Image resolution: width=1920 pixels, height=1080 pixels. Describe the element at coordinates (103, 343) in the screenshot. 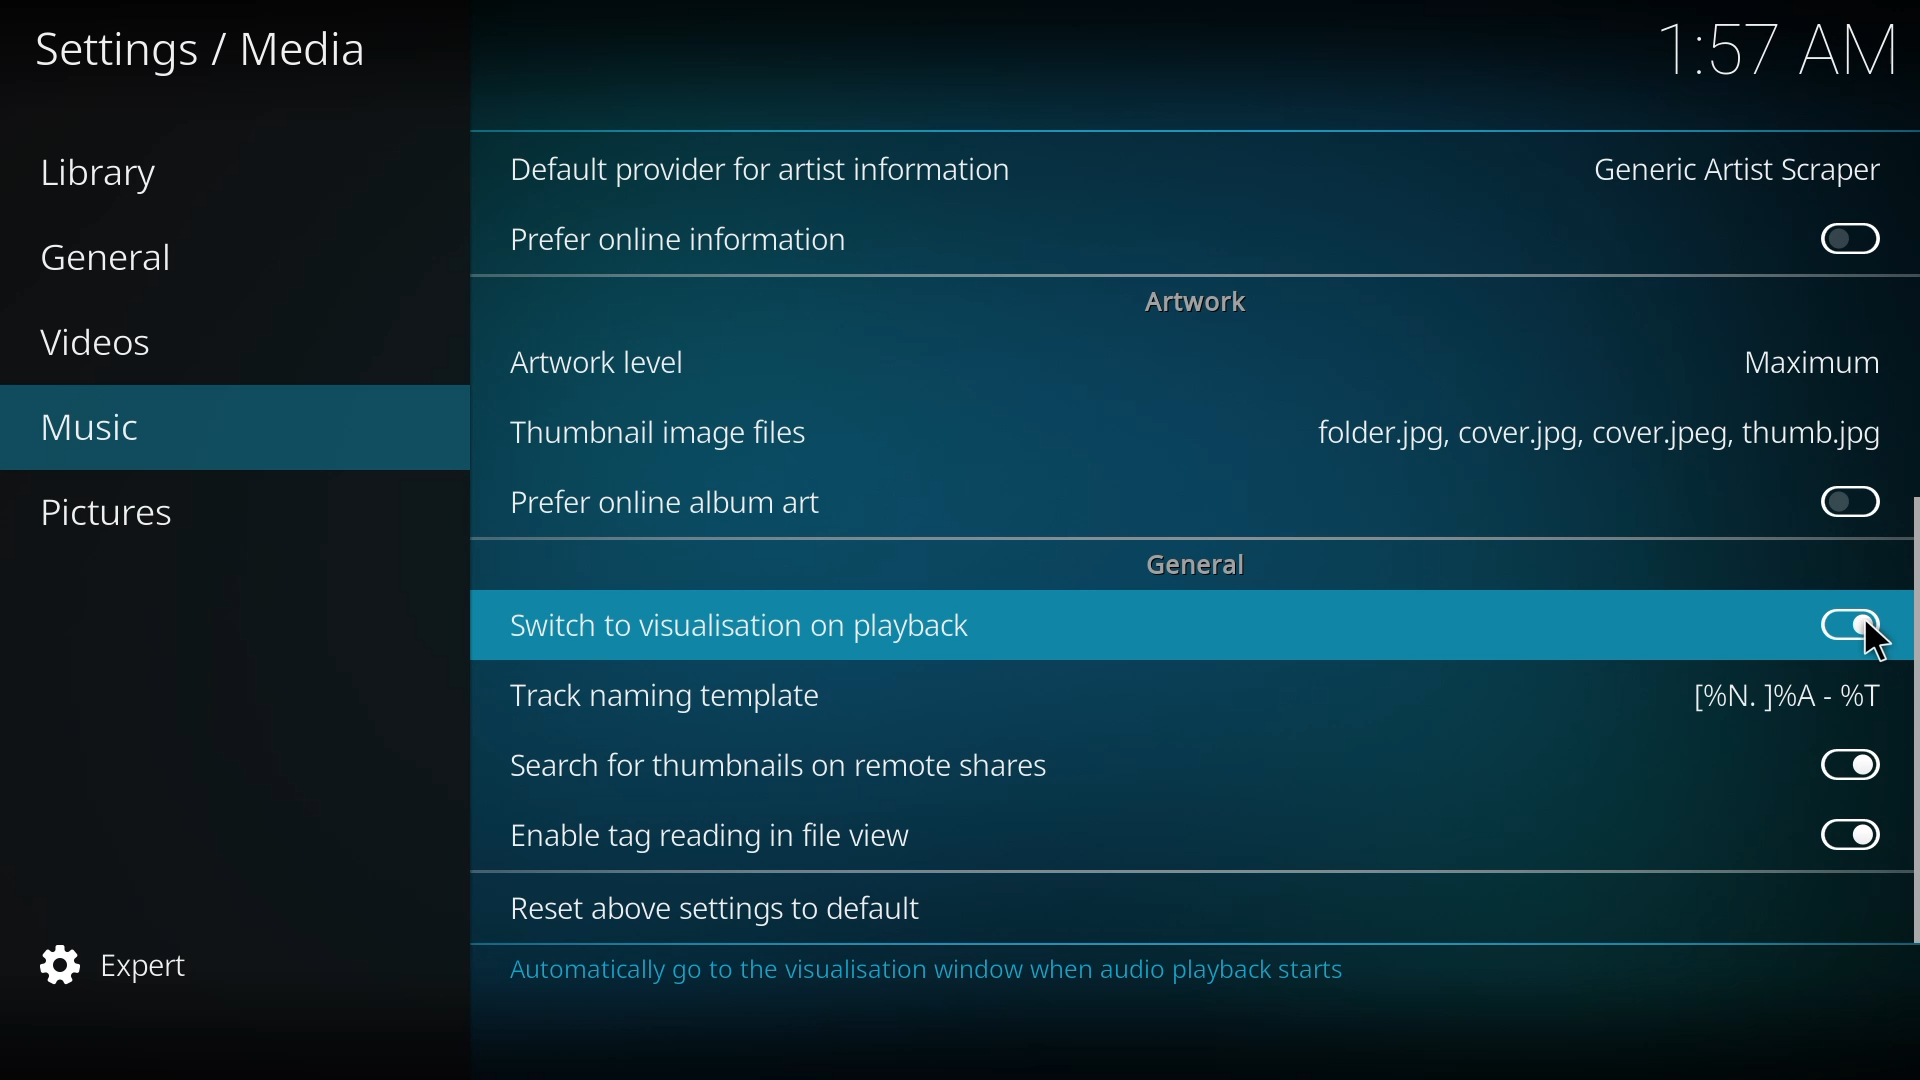

I see `videos` at that location.